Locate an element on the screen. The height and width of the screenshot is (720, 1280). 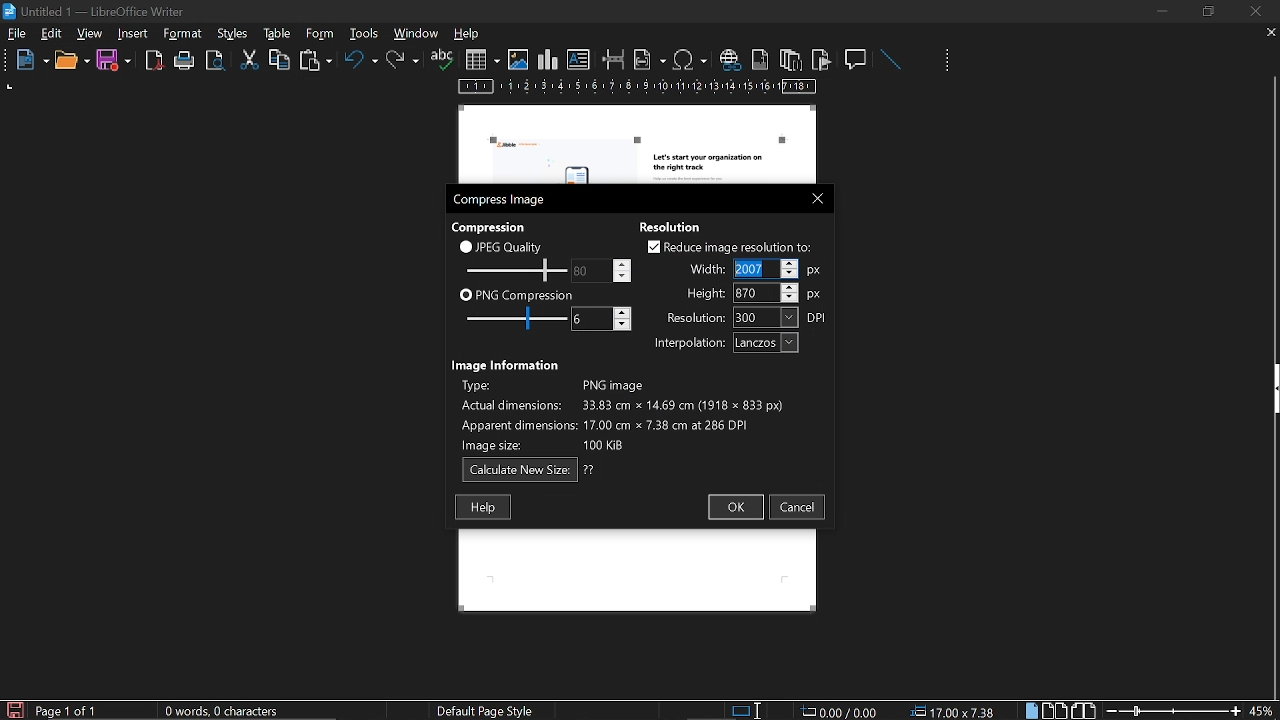
interpolation is located at coordinates (722, 343).